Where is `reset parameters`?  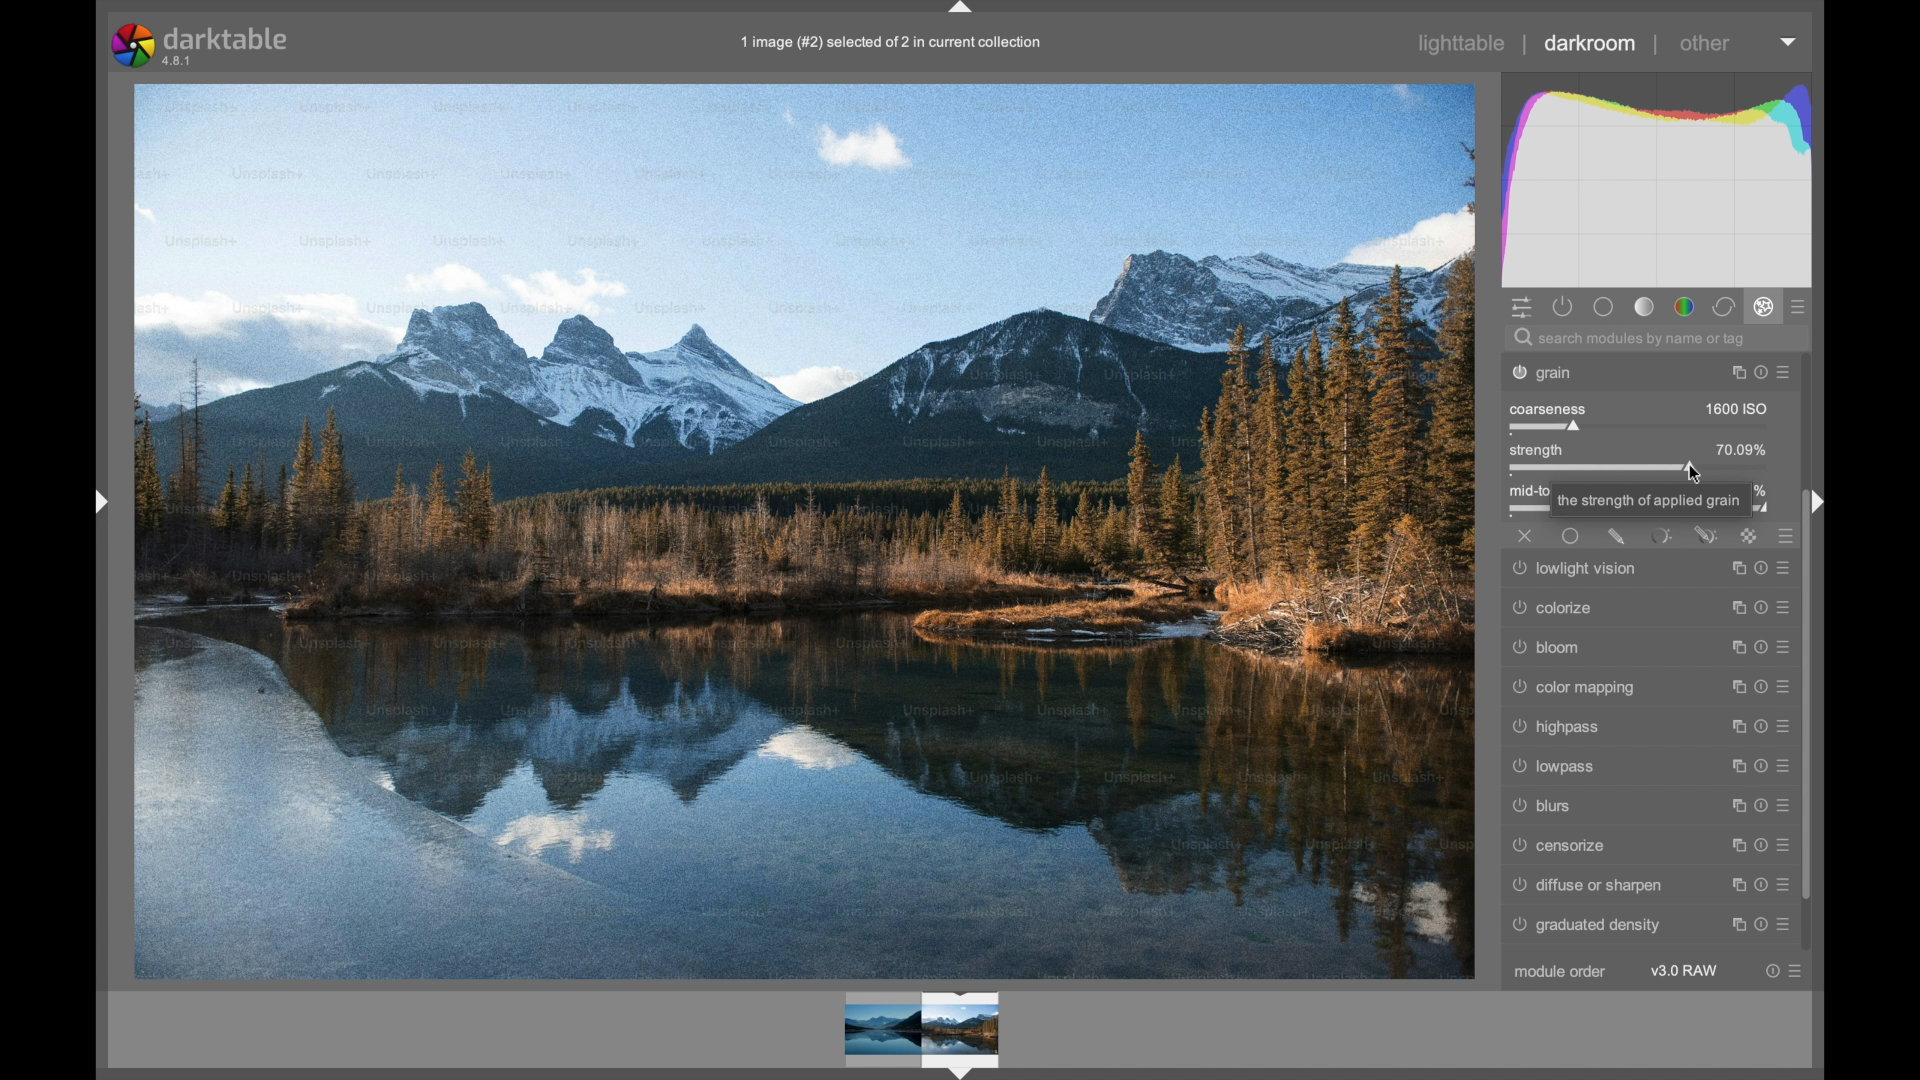 reset parameters is located at coordinates (1757, 728).